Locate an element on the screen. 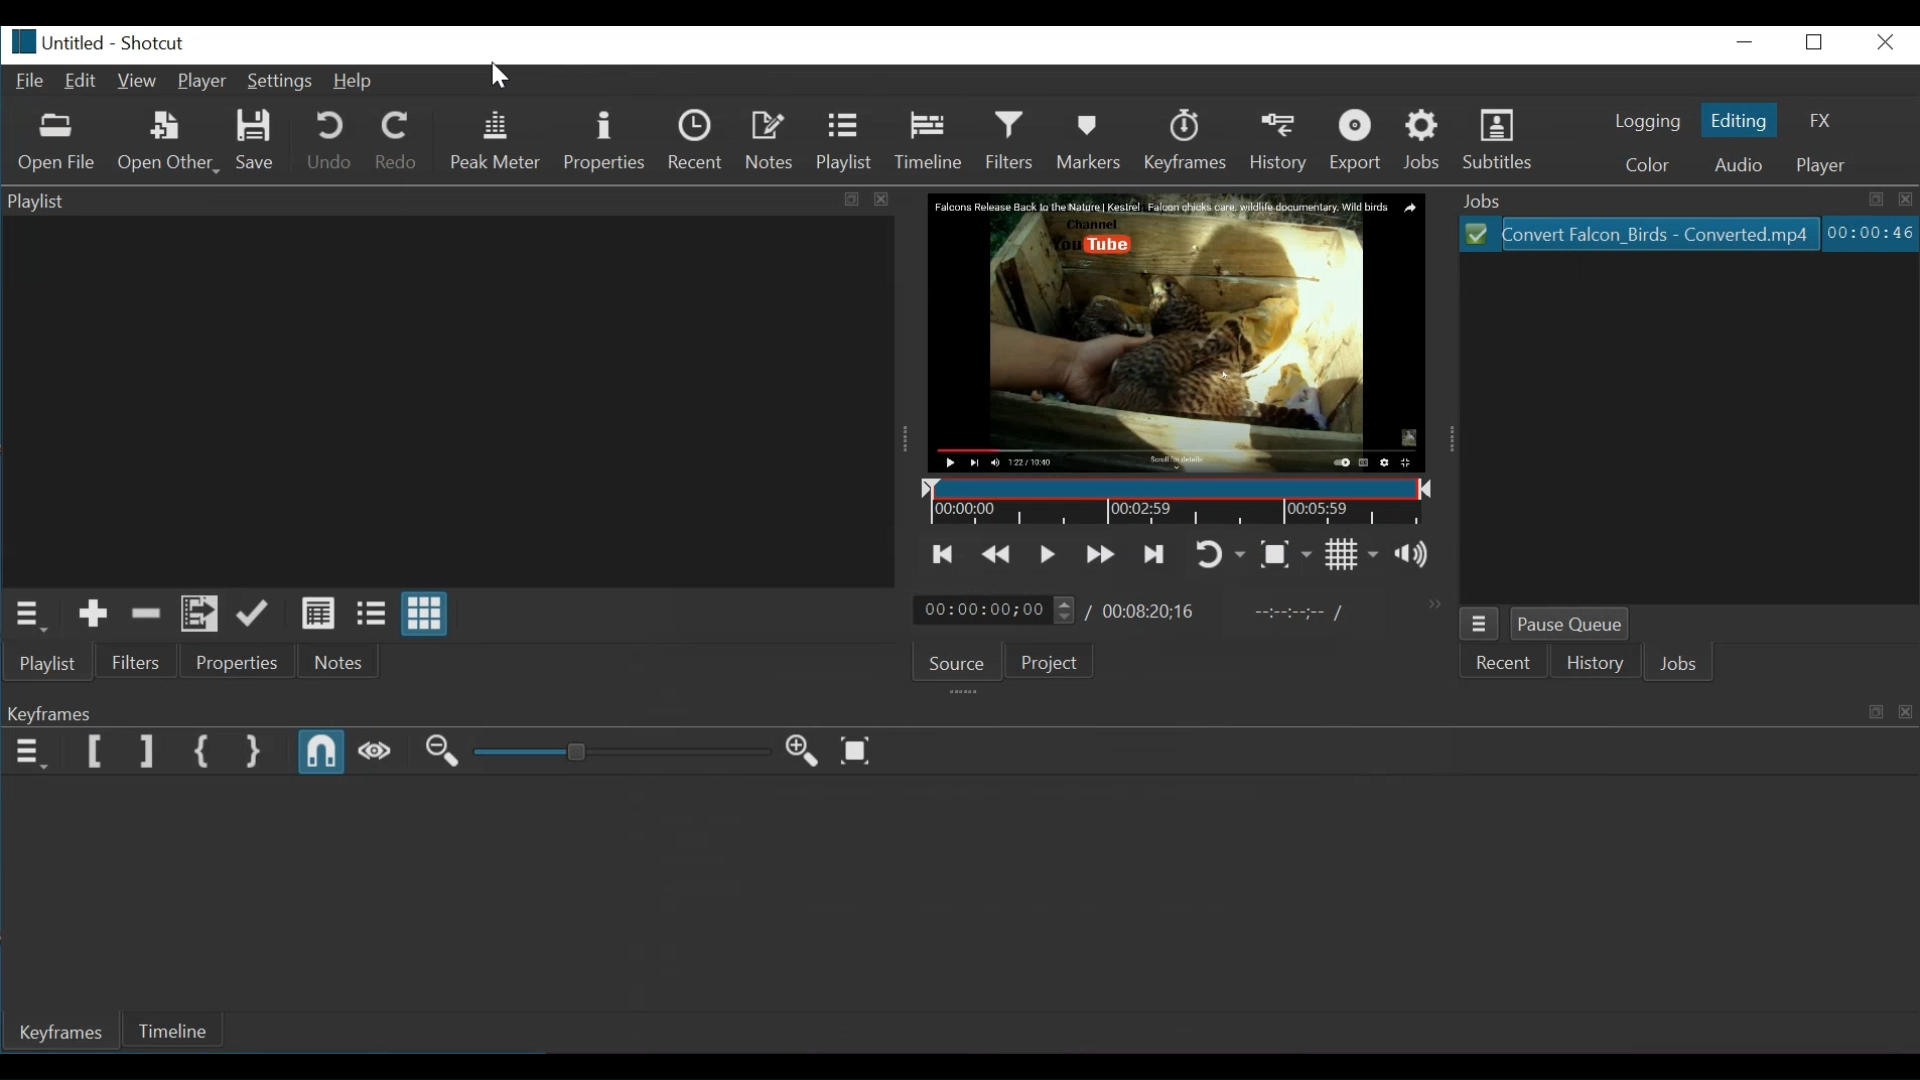 This screenshot has width=1920, height=1080. Add to the playlist is located at coordinates (93, 615).